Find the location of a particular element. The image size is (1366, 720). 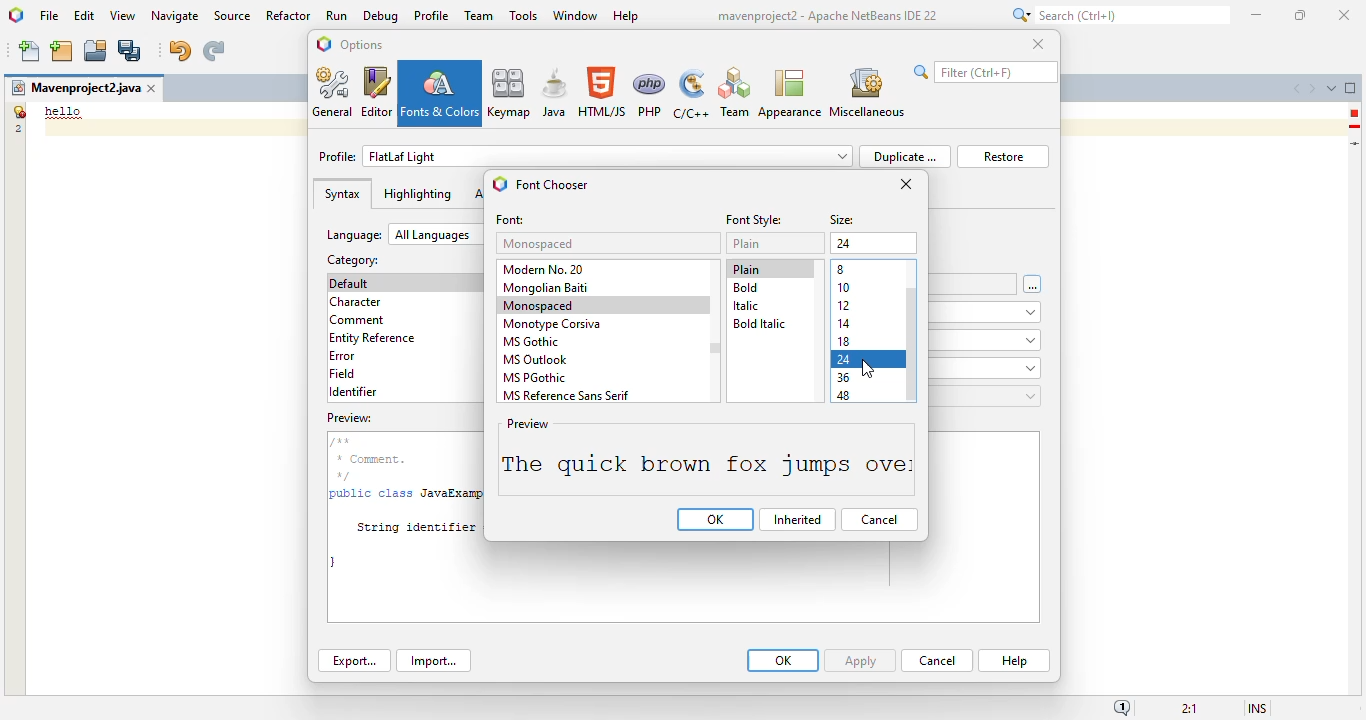

12 is located at coordinates (844, 306).